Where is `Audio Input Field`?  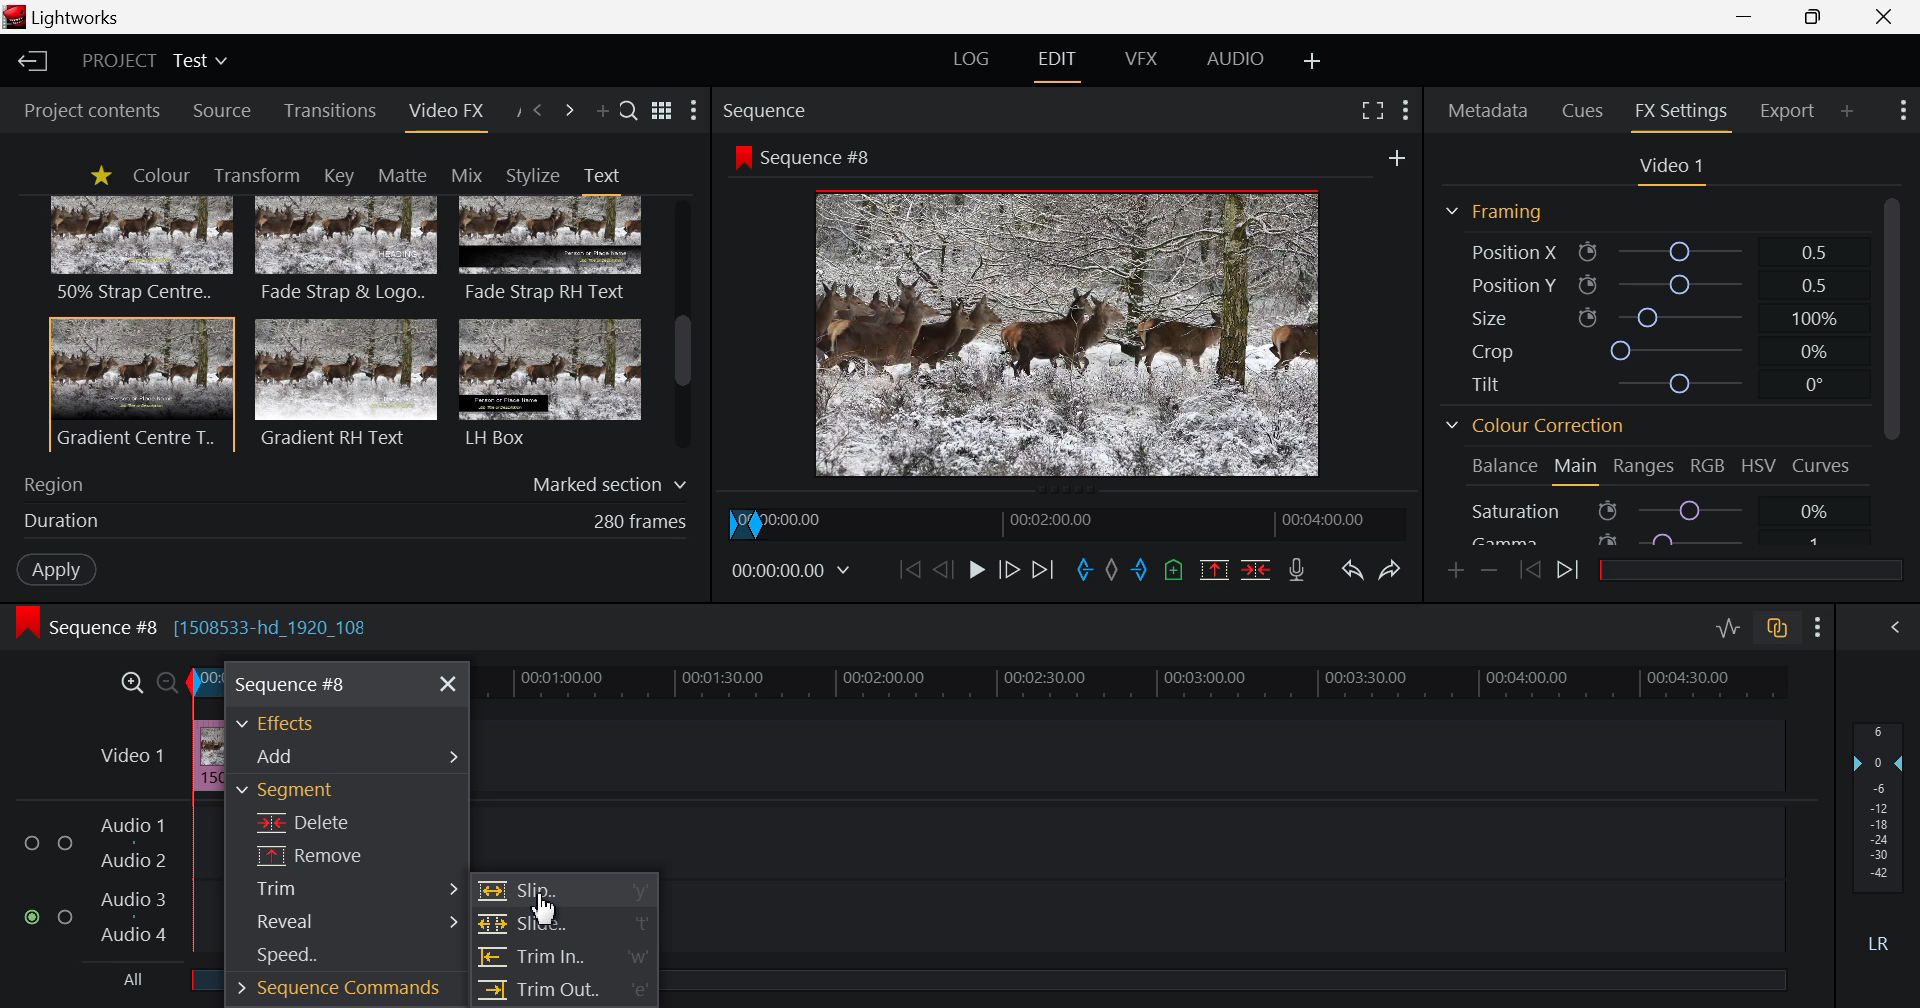 Audio Input Field is located at coordinates (1236, 872).